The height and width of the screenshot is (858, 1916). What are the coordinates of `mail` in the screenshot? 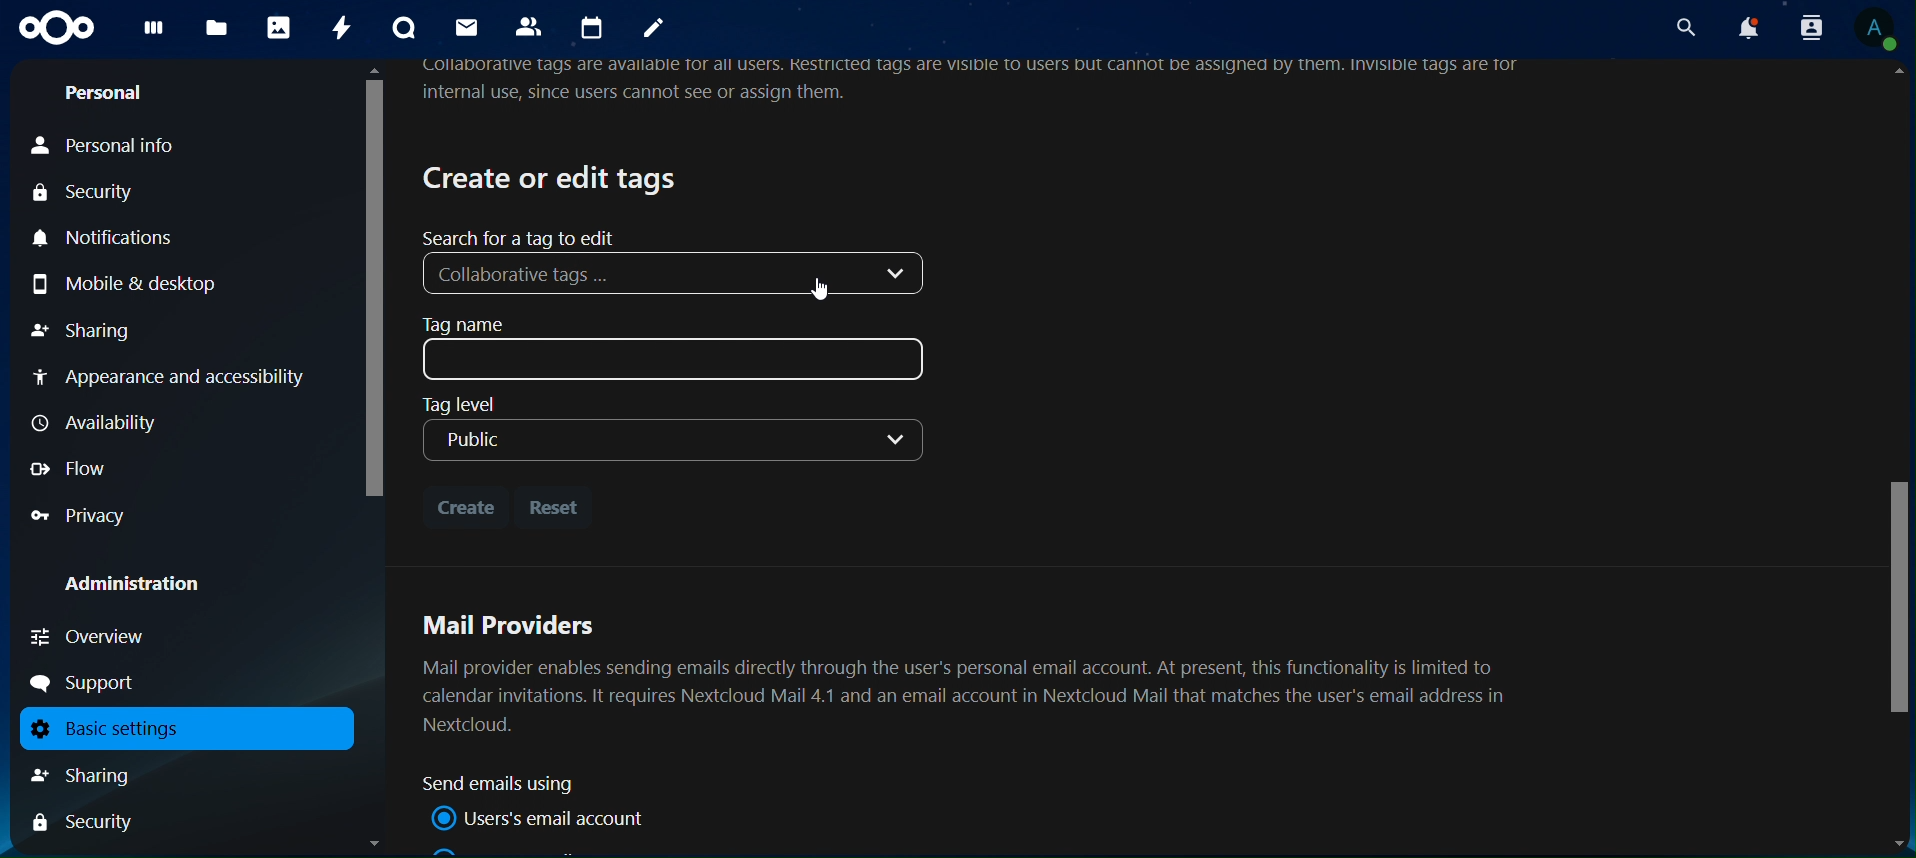 It's located at (465, 27).